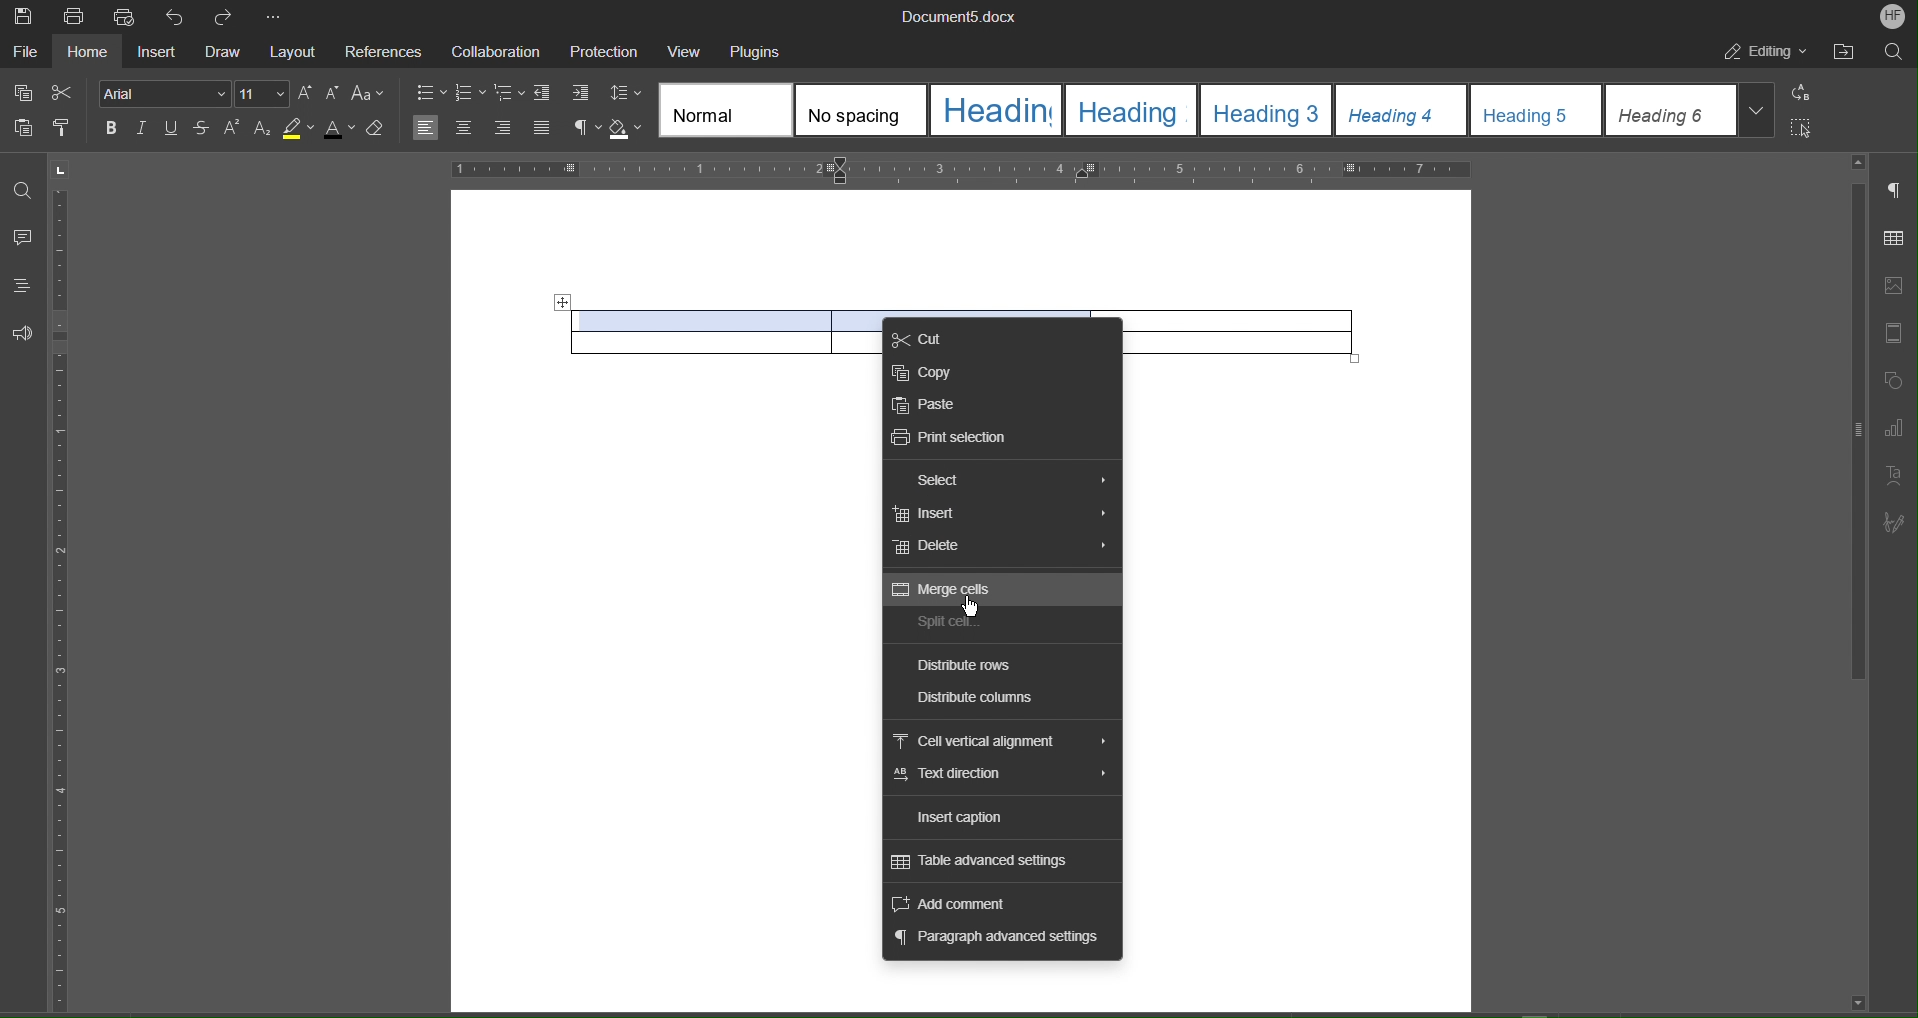  What do you see at coordinates (19, 130) in the screenshot?
I see `Paste` at bounding box center [19, 130].